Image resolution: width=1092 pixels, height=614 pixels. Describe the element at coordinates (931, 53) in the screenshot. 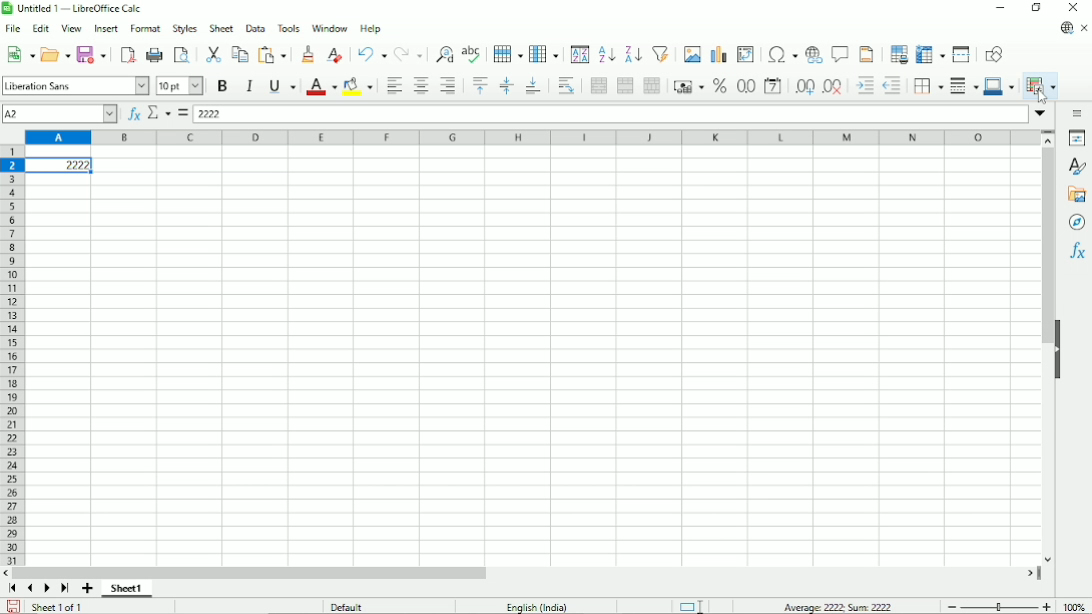

I see `Freeze row and column` at that location.